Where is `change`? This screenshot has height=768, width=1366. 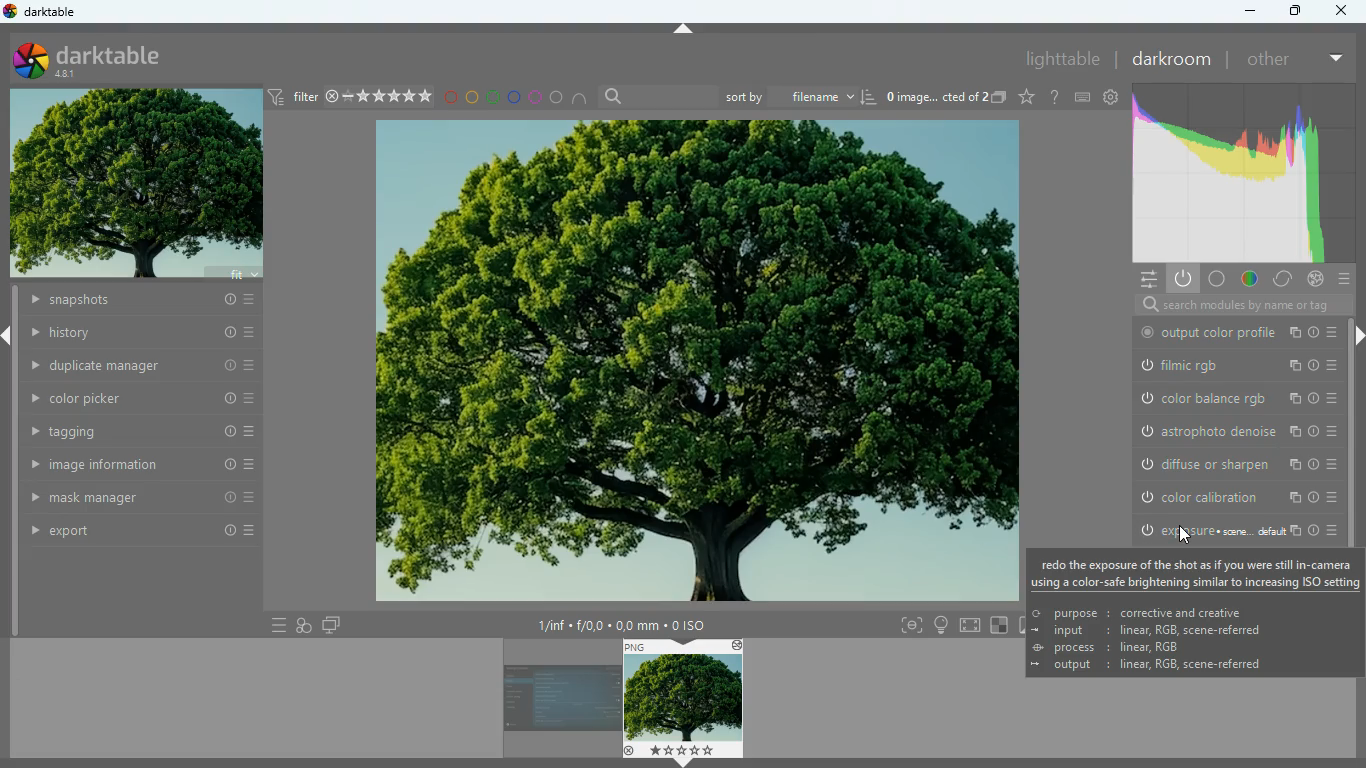
change is located at coordinates (1284, 278).